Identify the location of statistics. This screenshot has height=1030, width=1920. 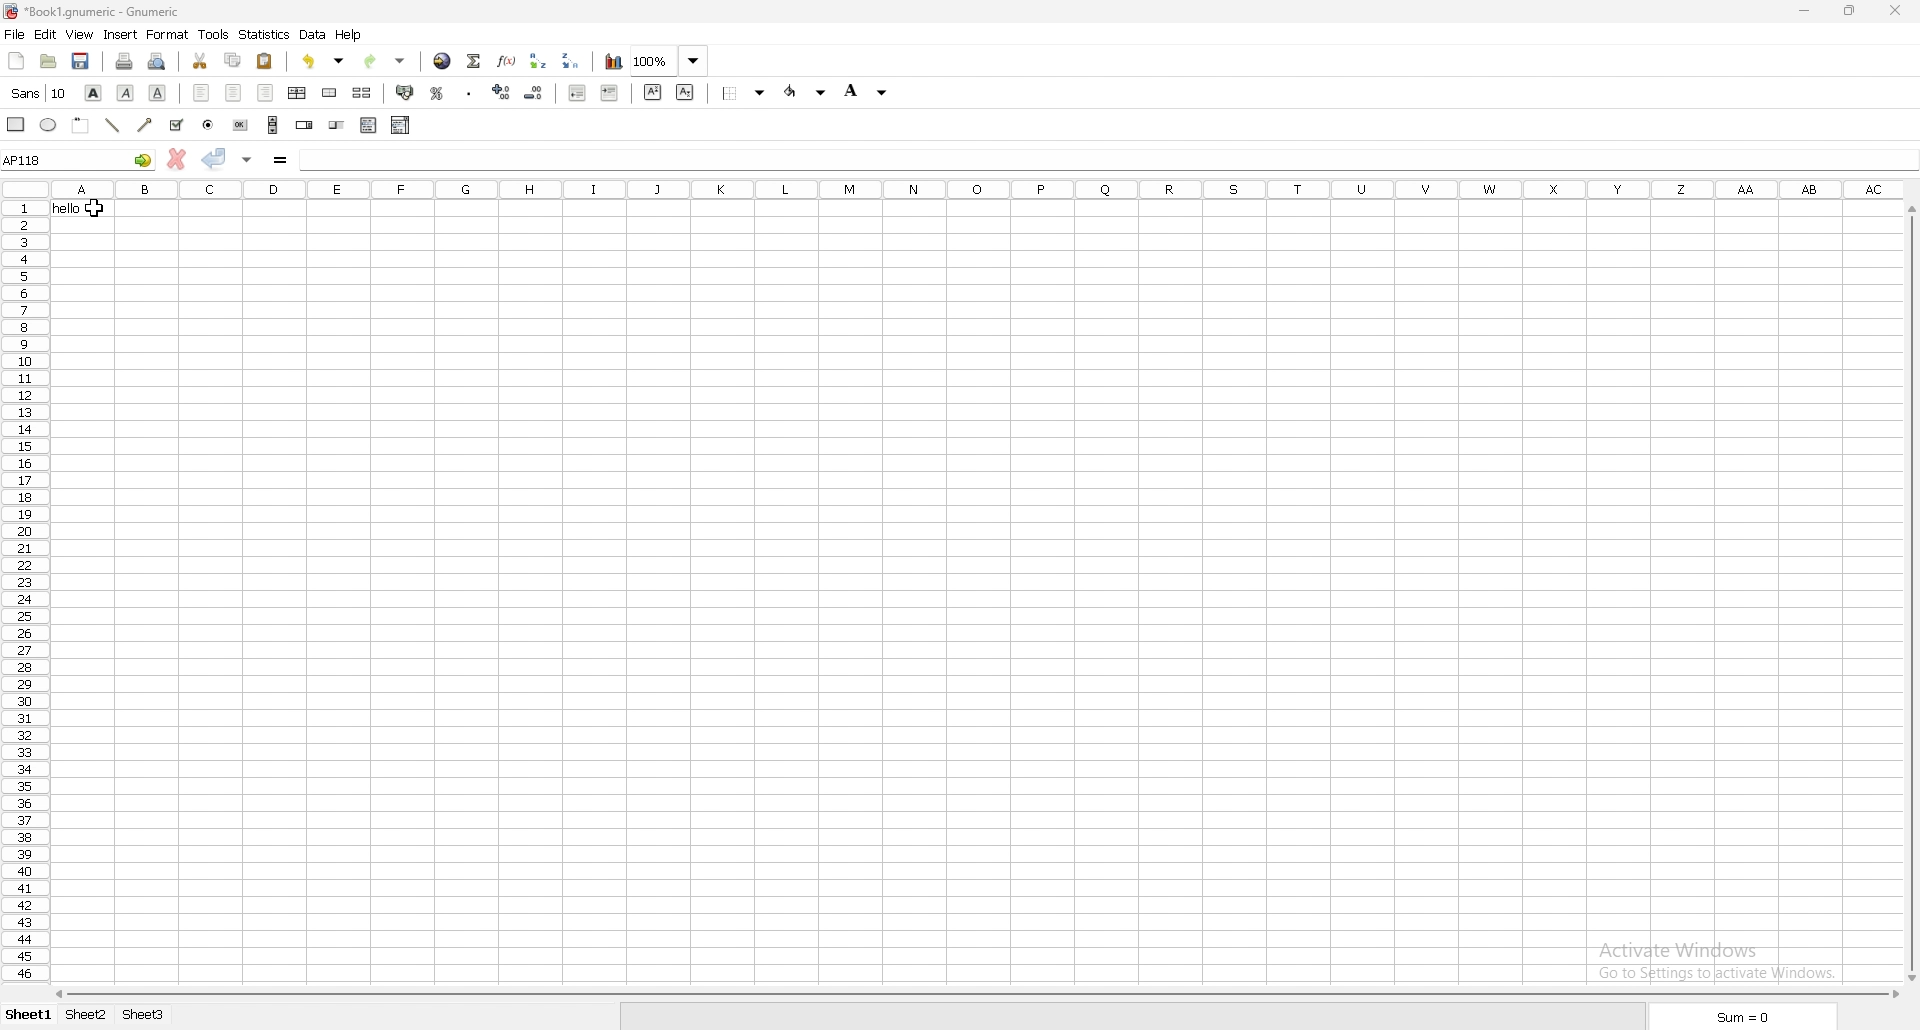
(264, 34).